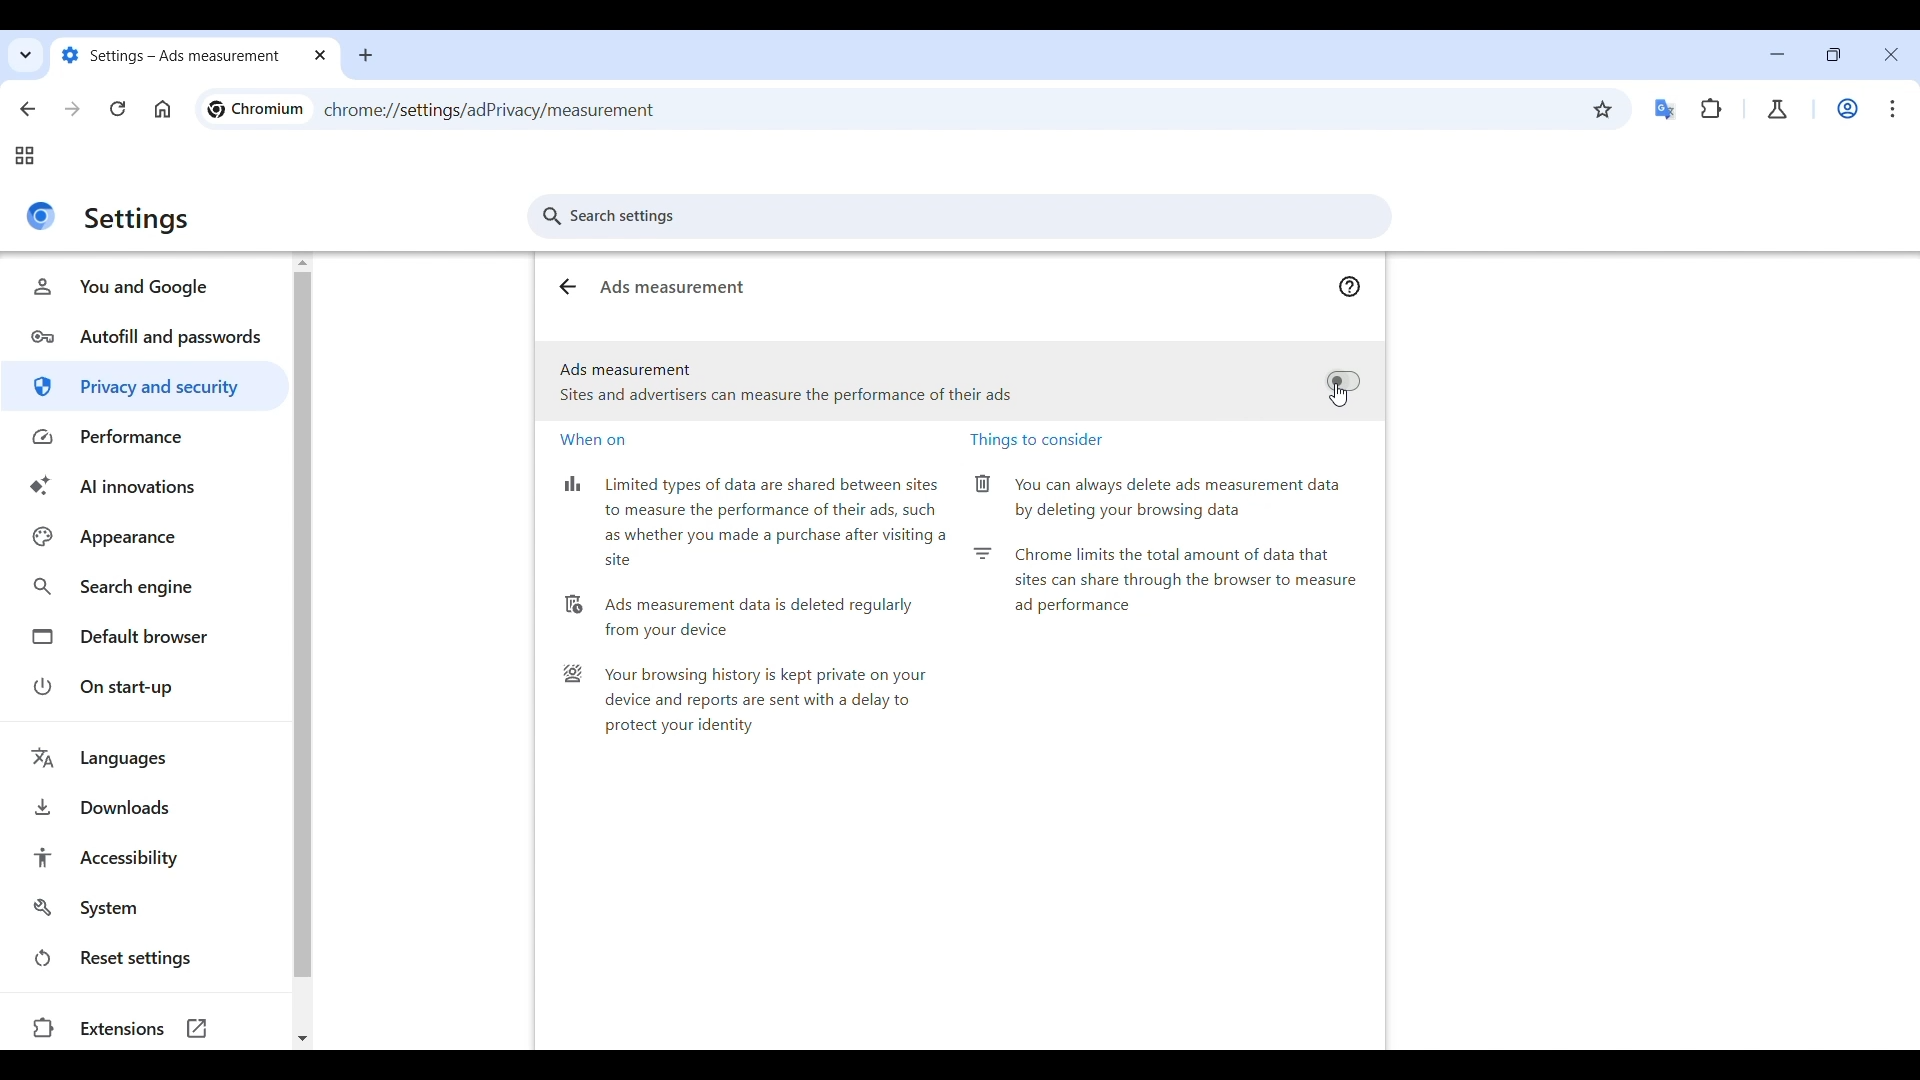 This screenshot has height=1080, width=1920. What do you see at coordinates (147, 336) in the screenshot?
I see `Autofill and passwords` at bounding box center [147, 336].